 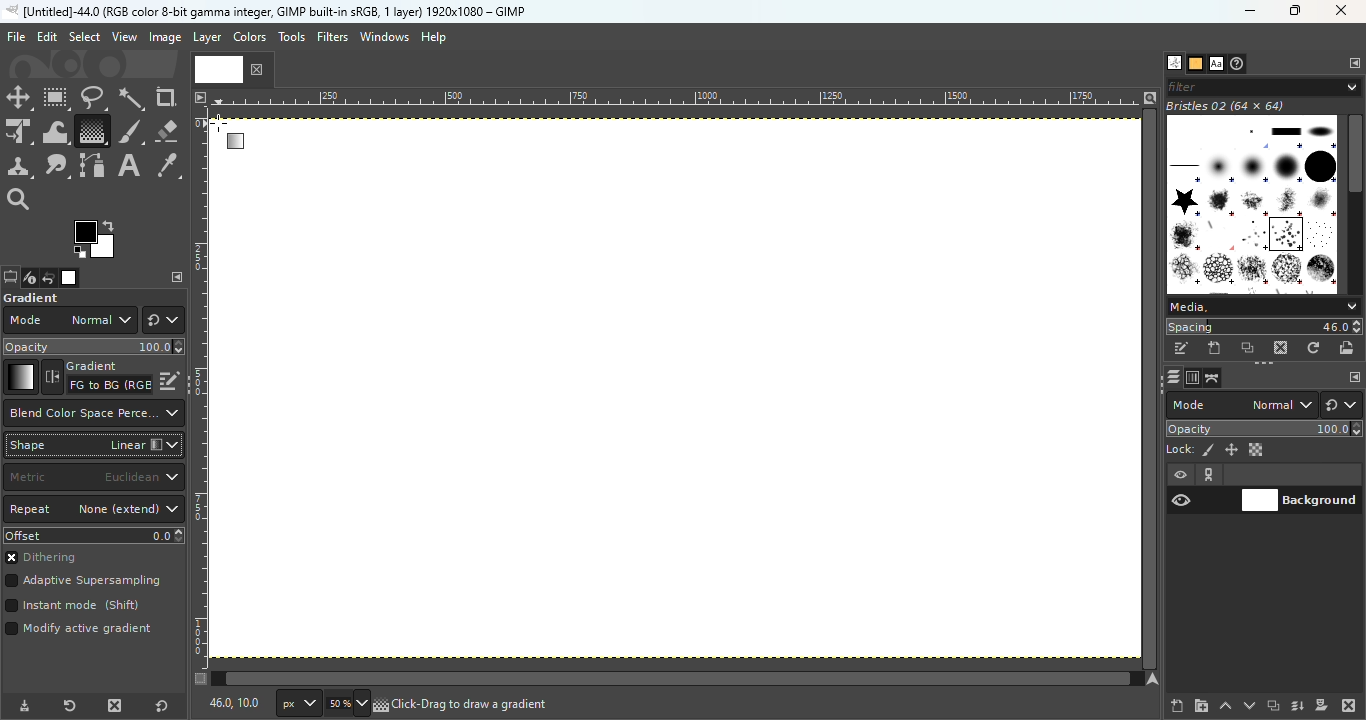 I want to click on Open the paths dialog, so click(x=1213, y=378).